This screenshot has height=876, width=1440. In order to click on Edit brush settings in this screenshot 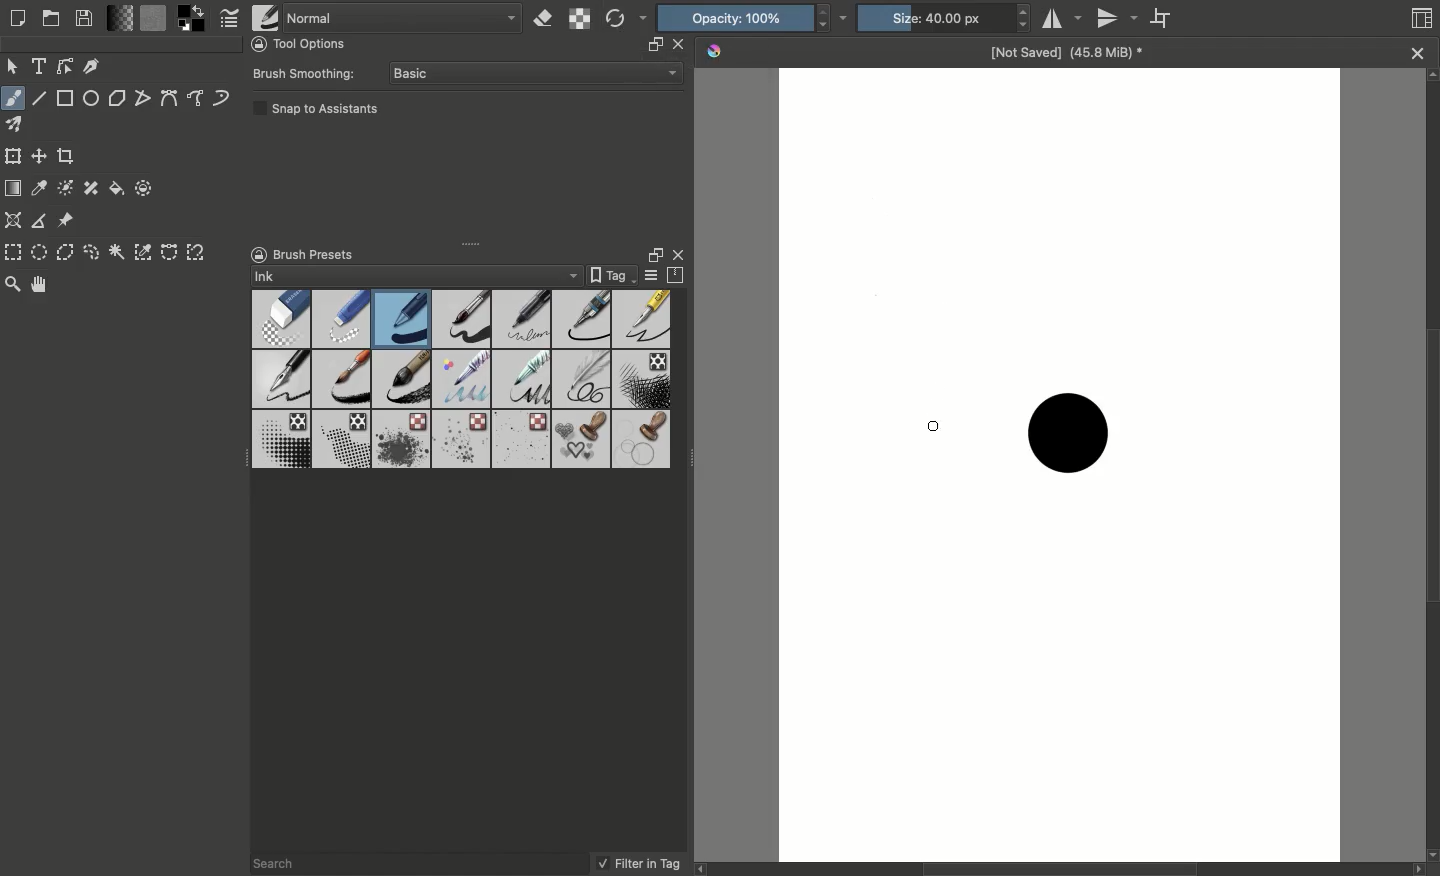, I will do `click(233, 19)`.